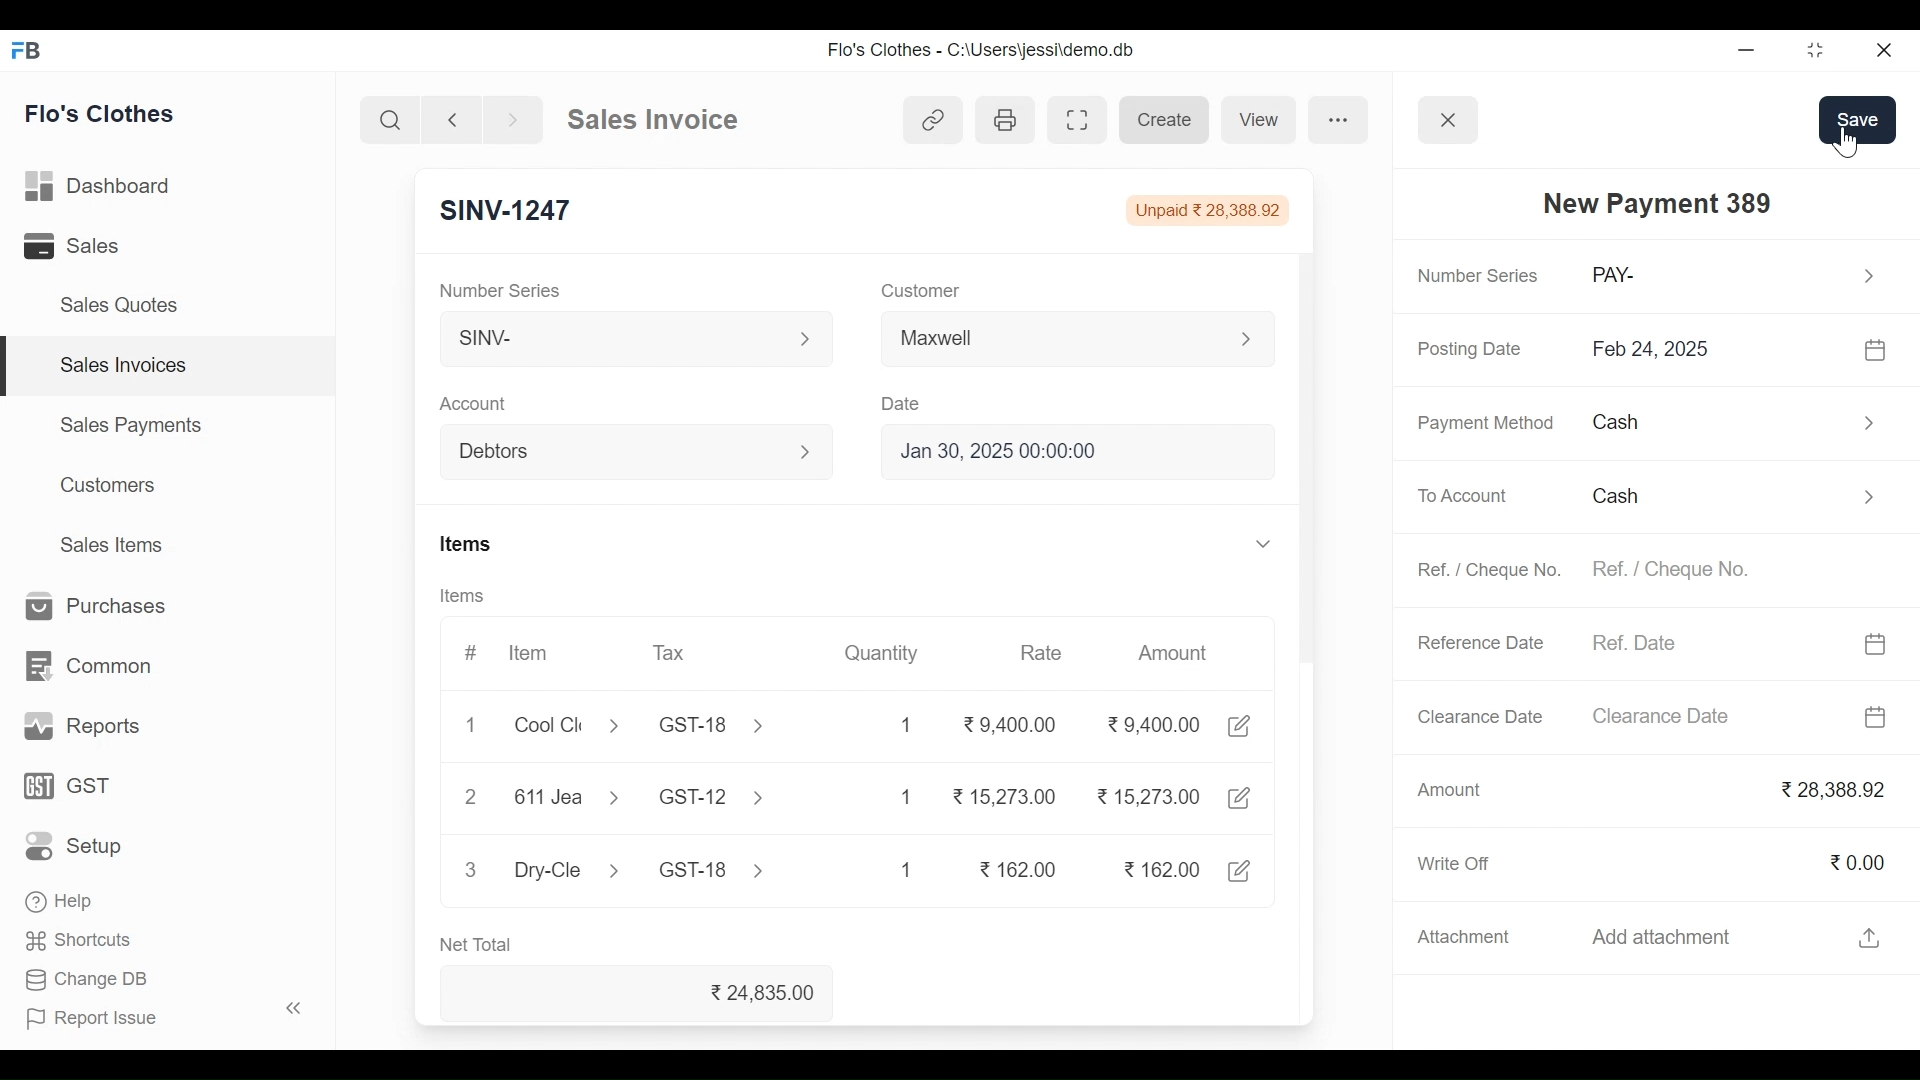 The width and height of the screenshot is (1920, 1080). What do you see at coordinates (1448, 116) in the screenshot?
I see `Close` at bounding box center [1448, 116].